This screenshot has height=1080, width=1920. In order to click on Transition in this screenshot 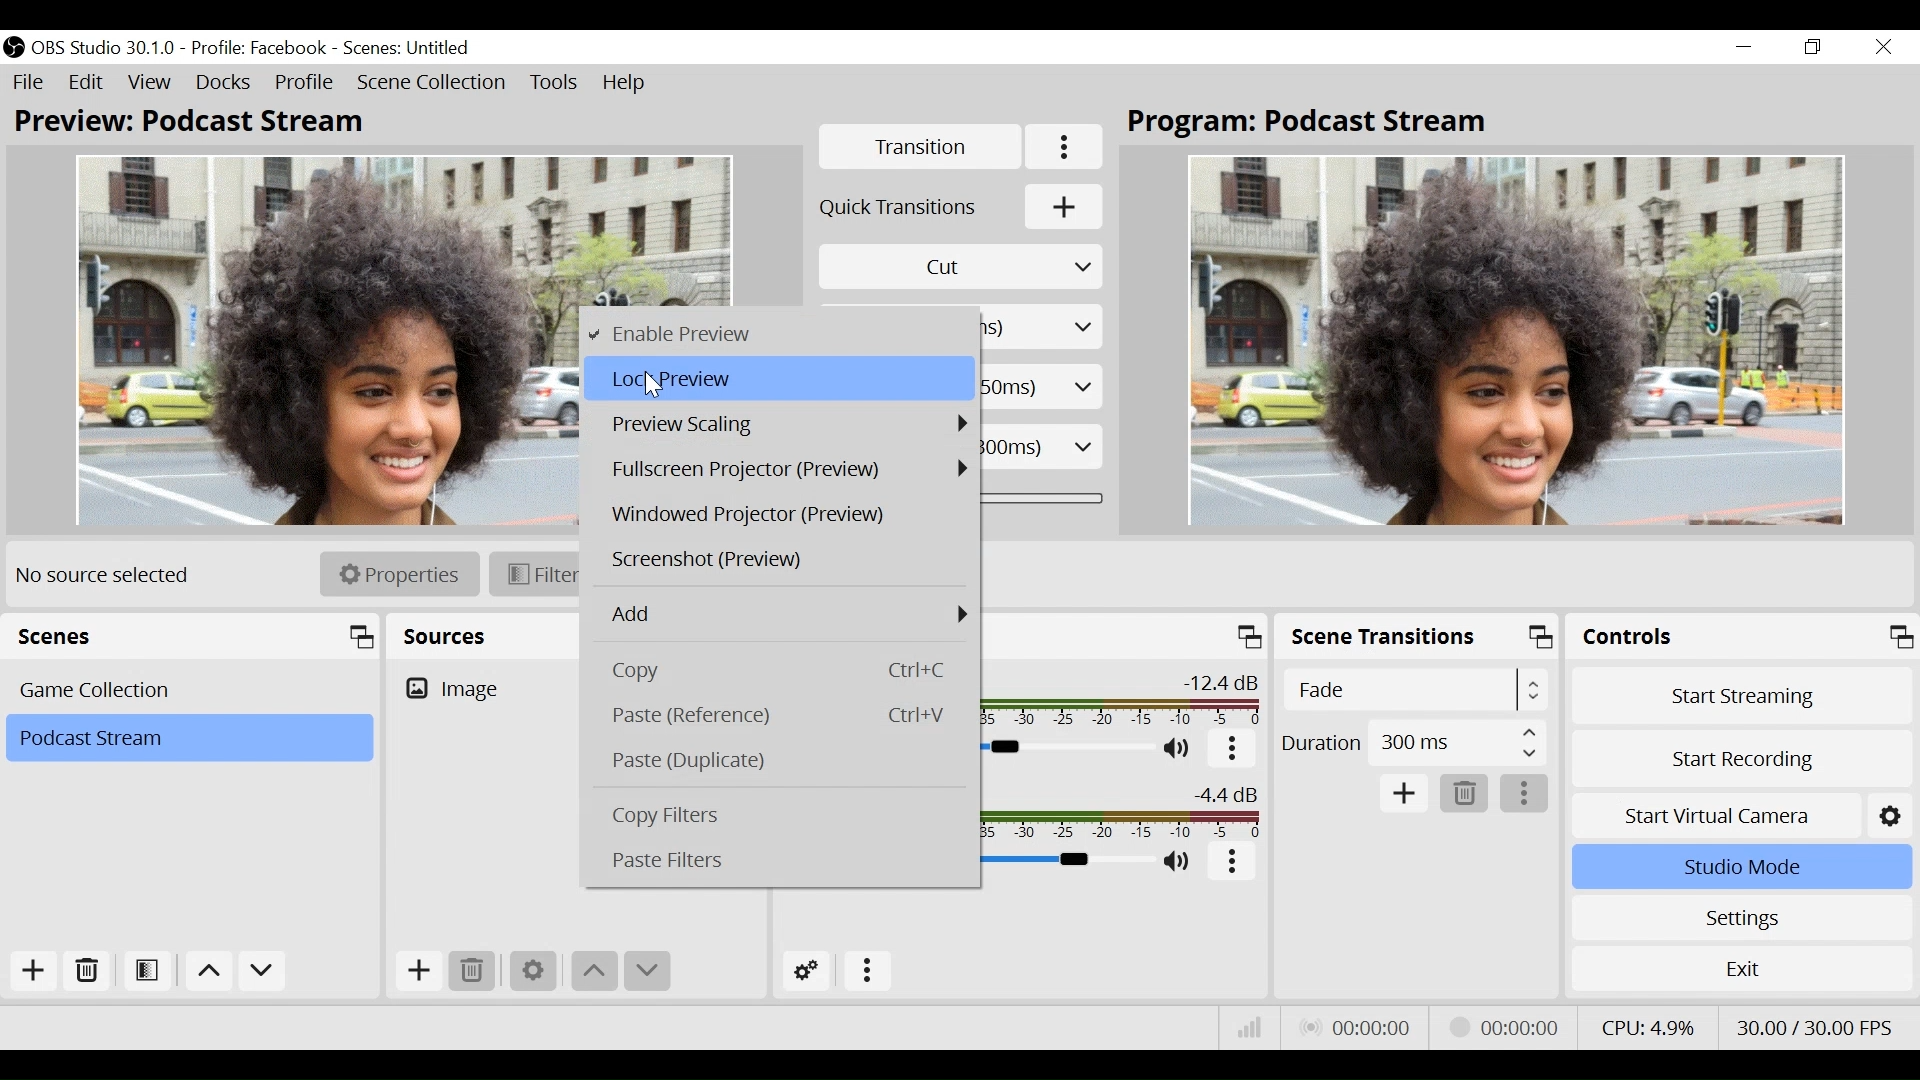, I will do `click(921, 146)`.